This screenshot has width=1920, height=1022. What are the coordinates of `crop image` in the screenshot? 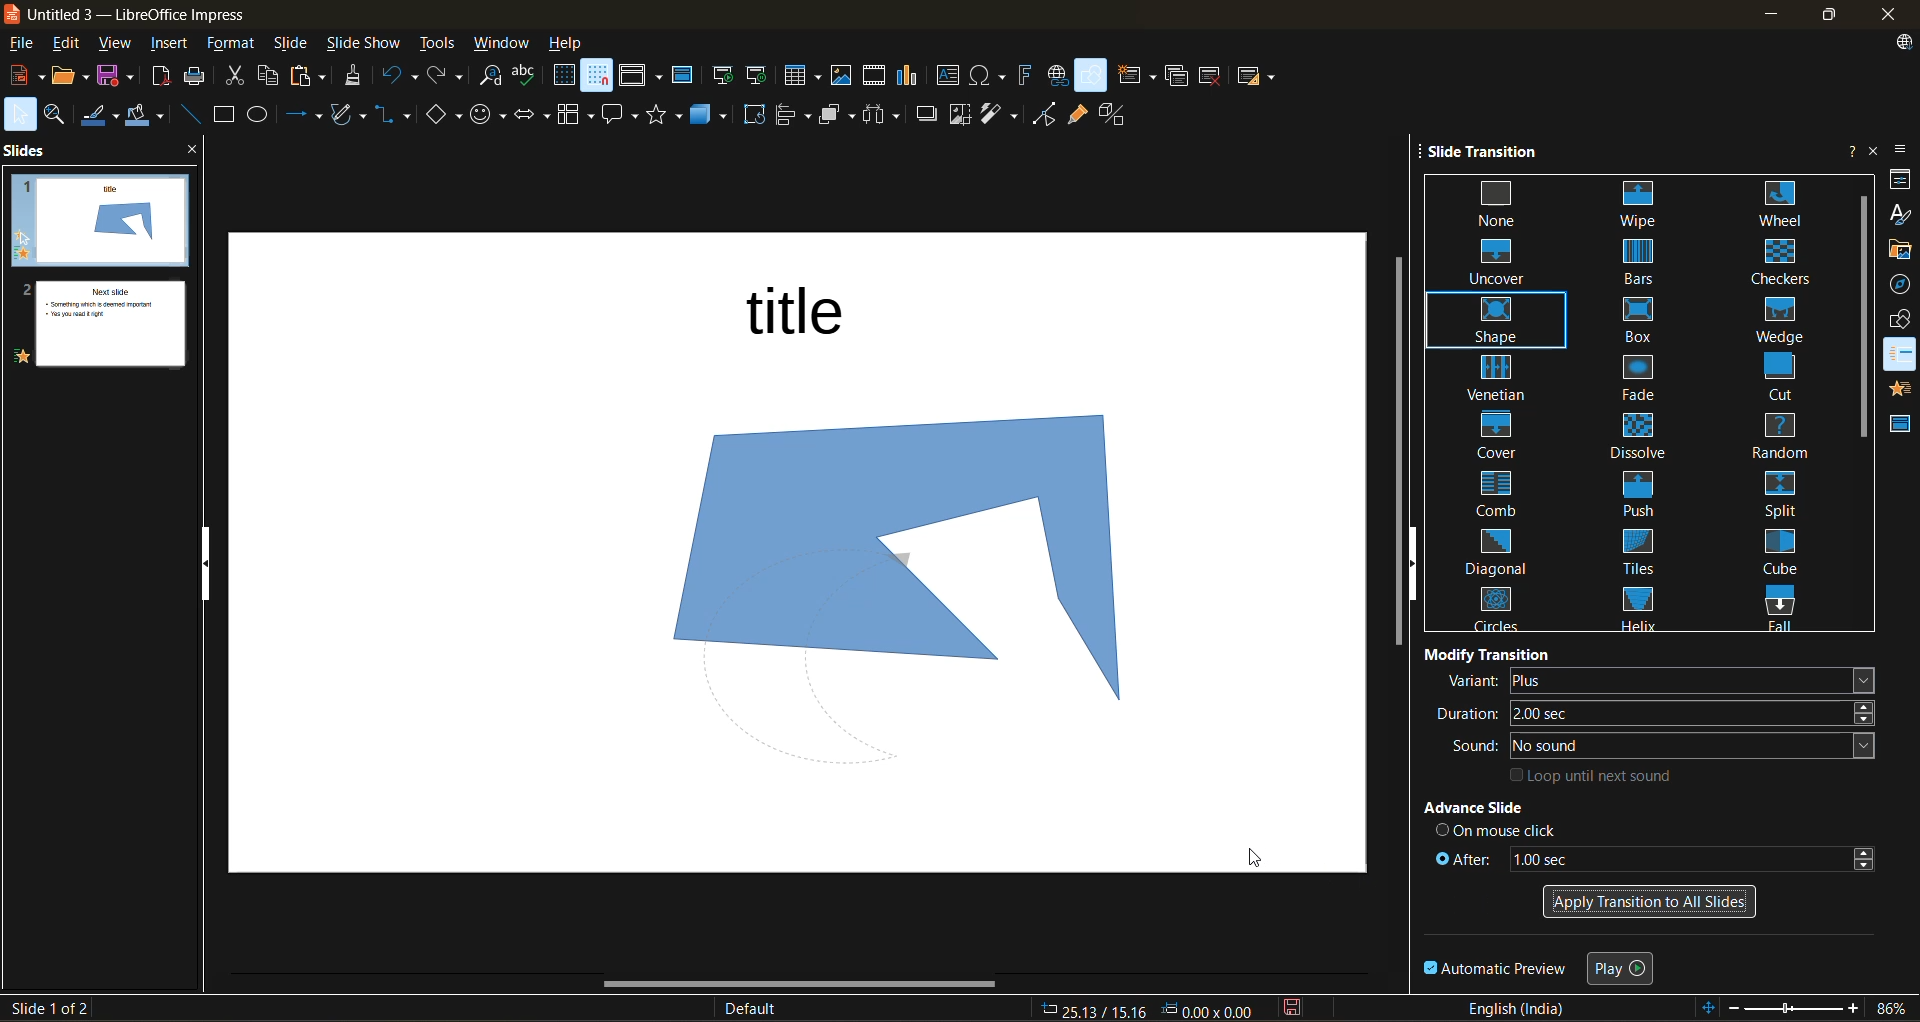 It's located at (959, 114).